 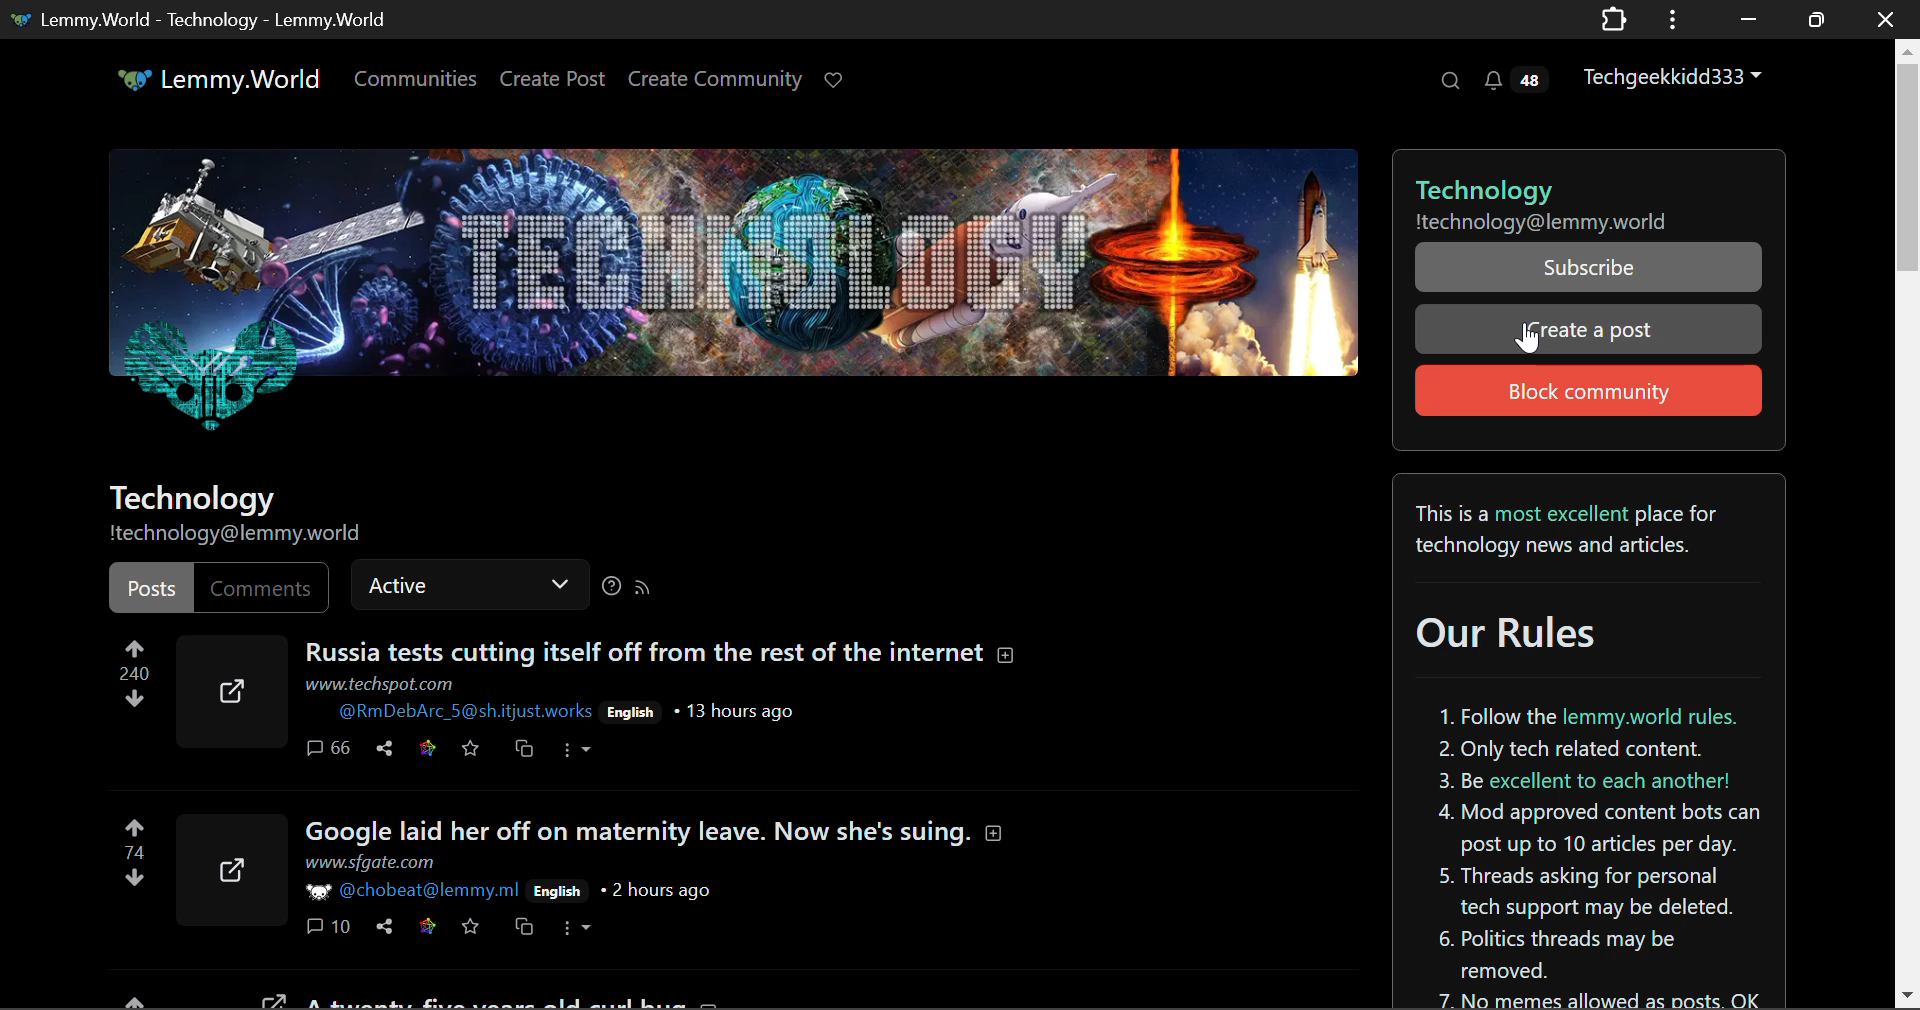 I want to click on Create Community, so click(x=715, y=82).